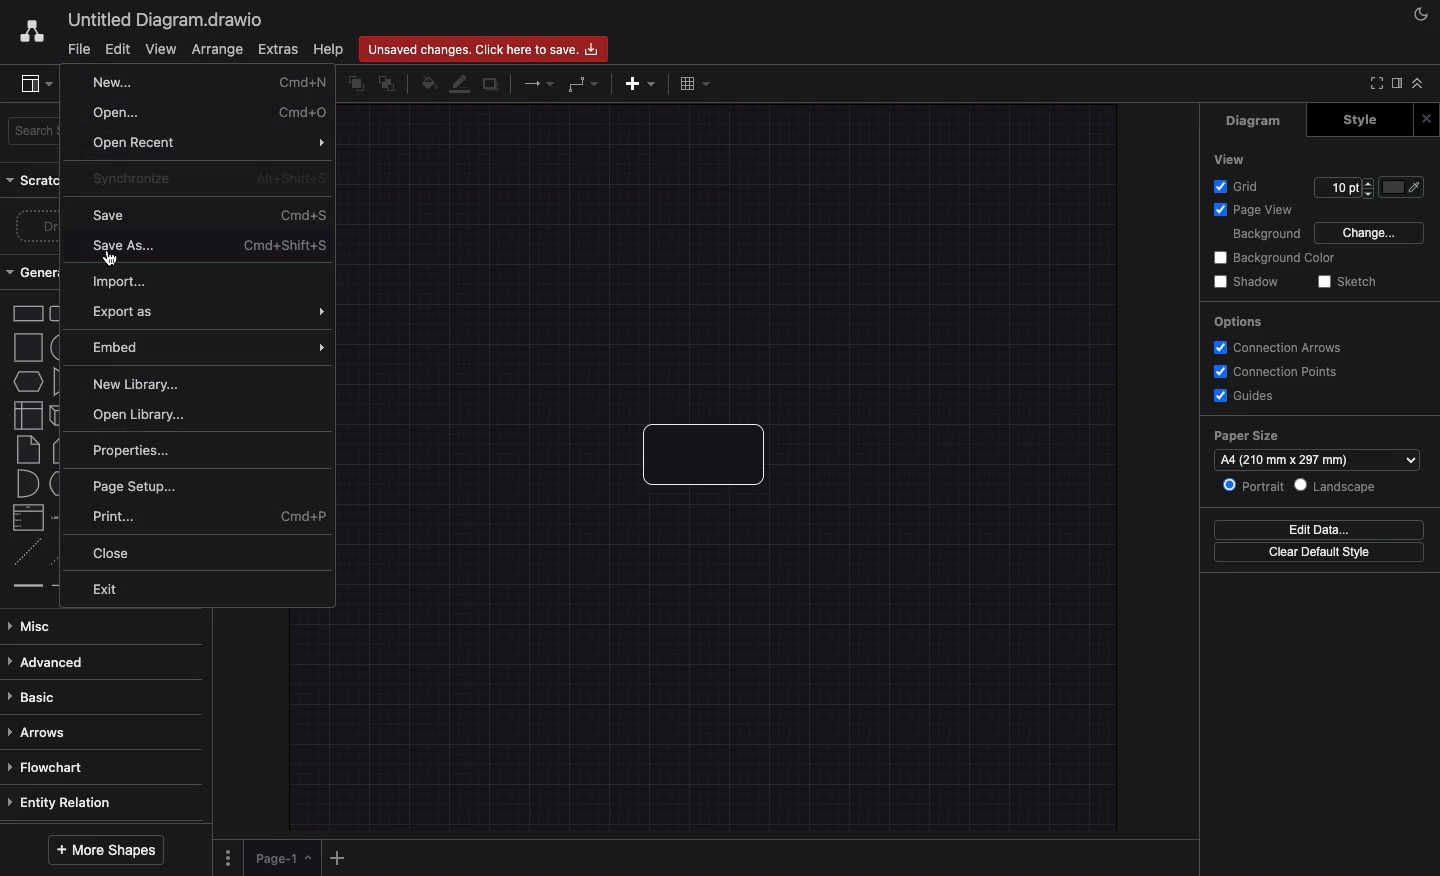 This screenshot has width=1440, height=876. What do you see at coordinates (695, 83) in the screenshot?
I see `Table` at bounding box center [695, 83].